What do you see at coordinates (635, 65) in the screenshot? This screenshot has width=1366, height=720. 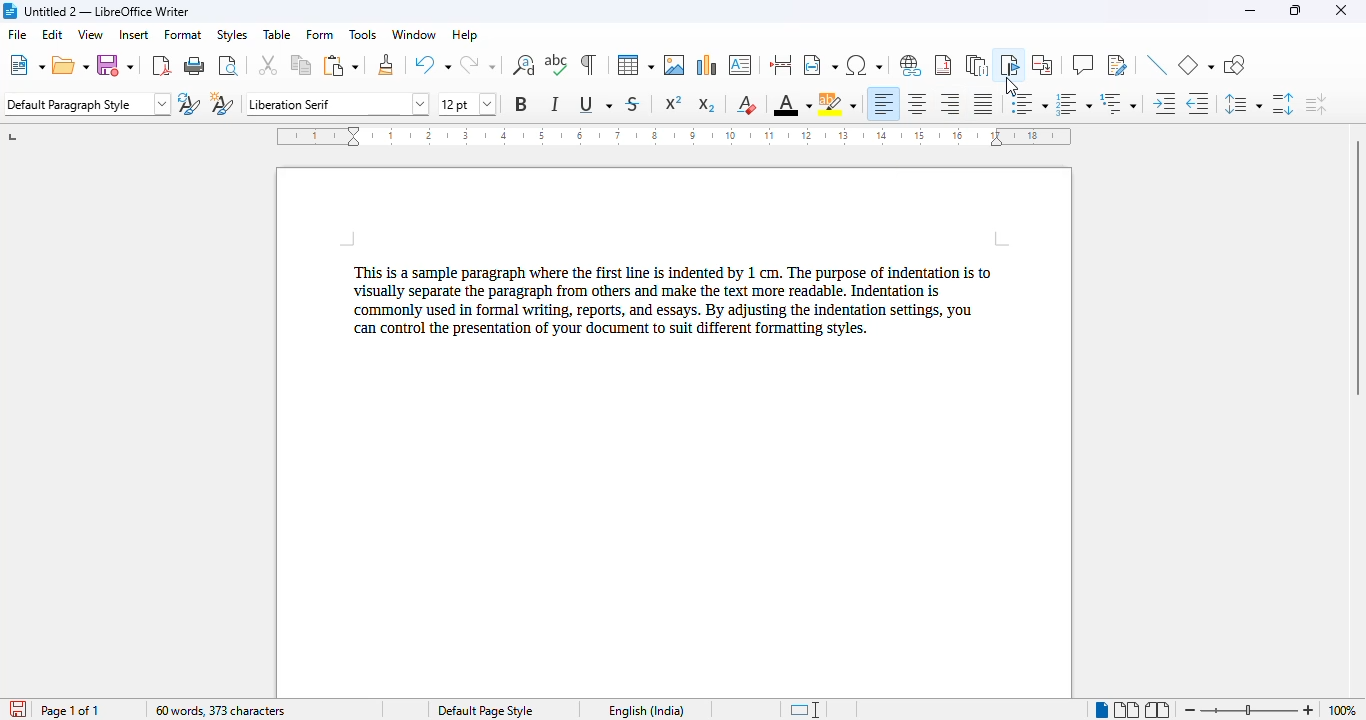 I see `table` at bounding box center [635, 65].